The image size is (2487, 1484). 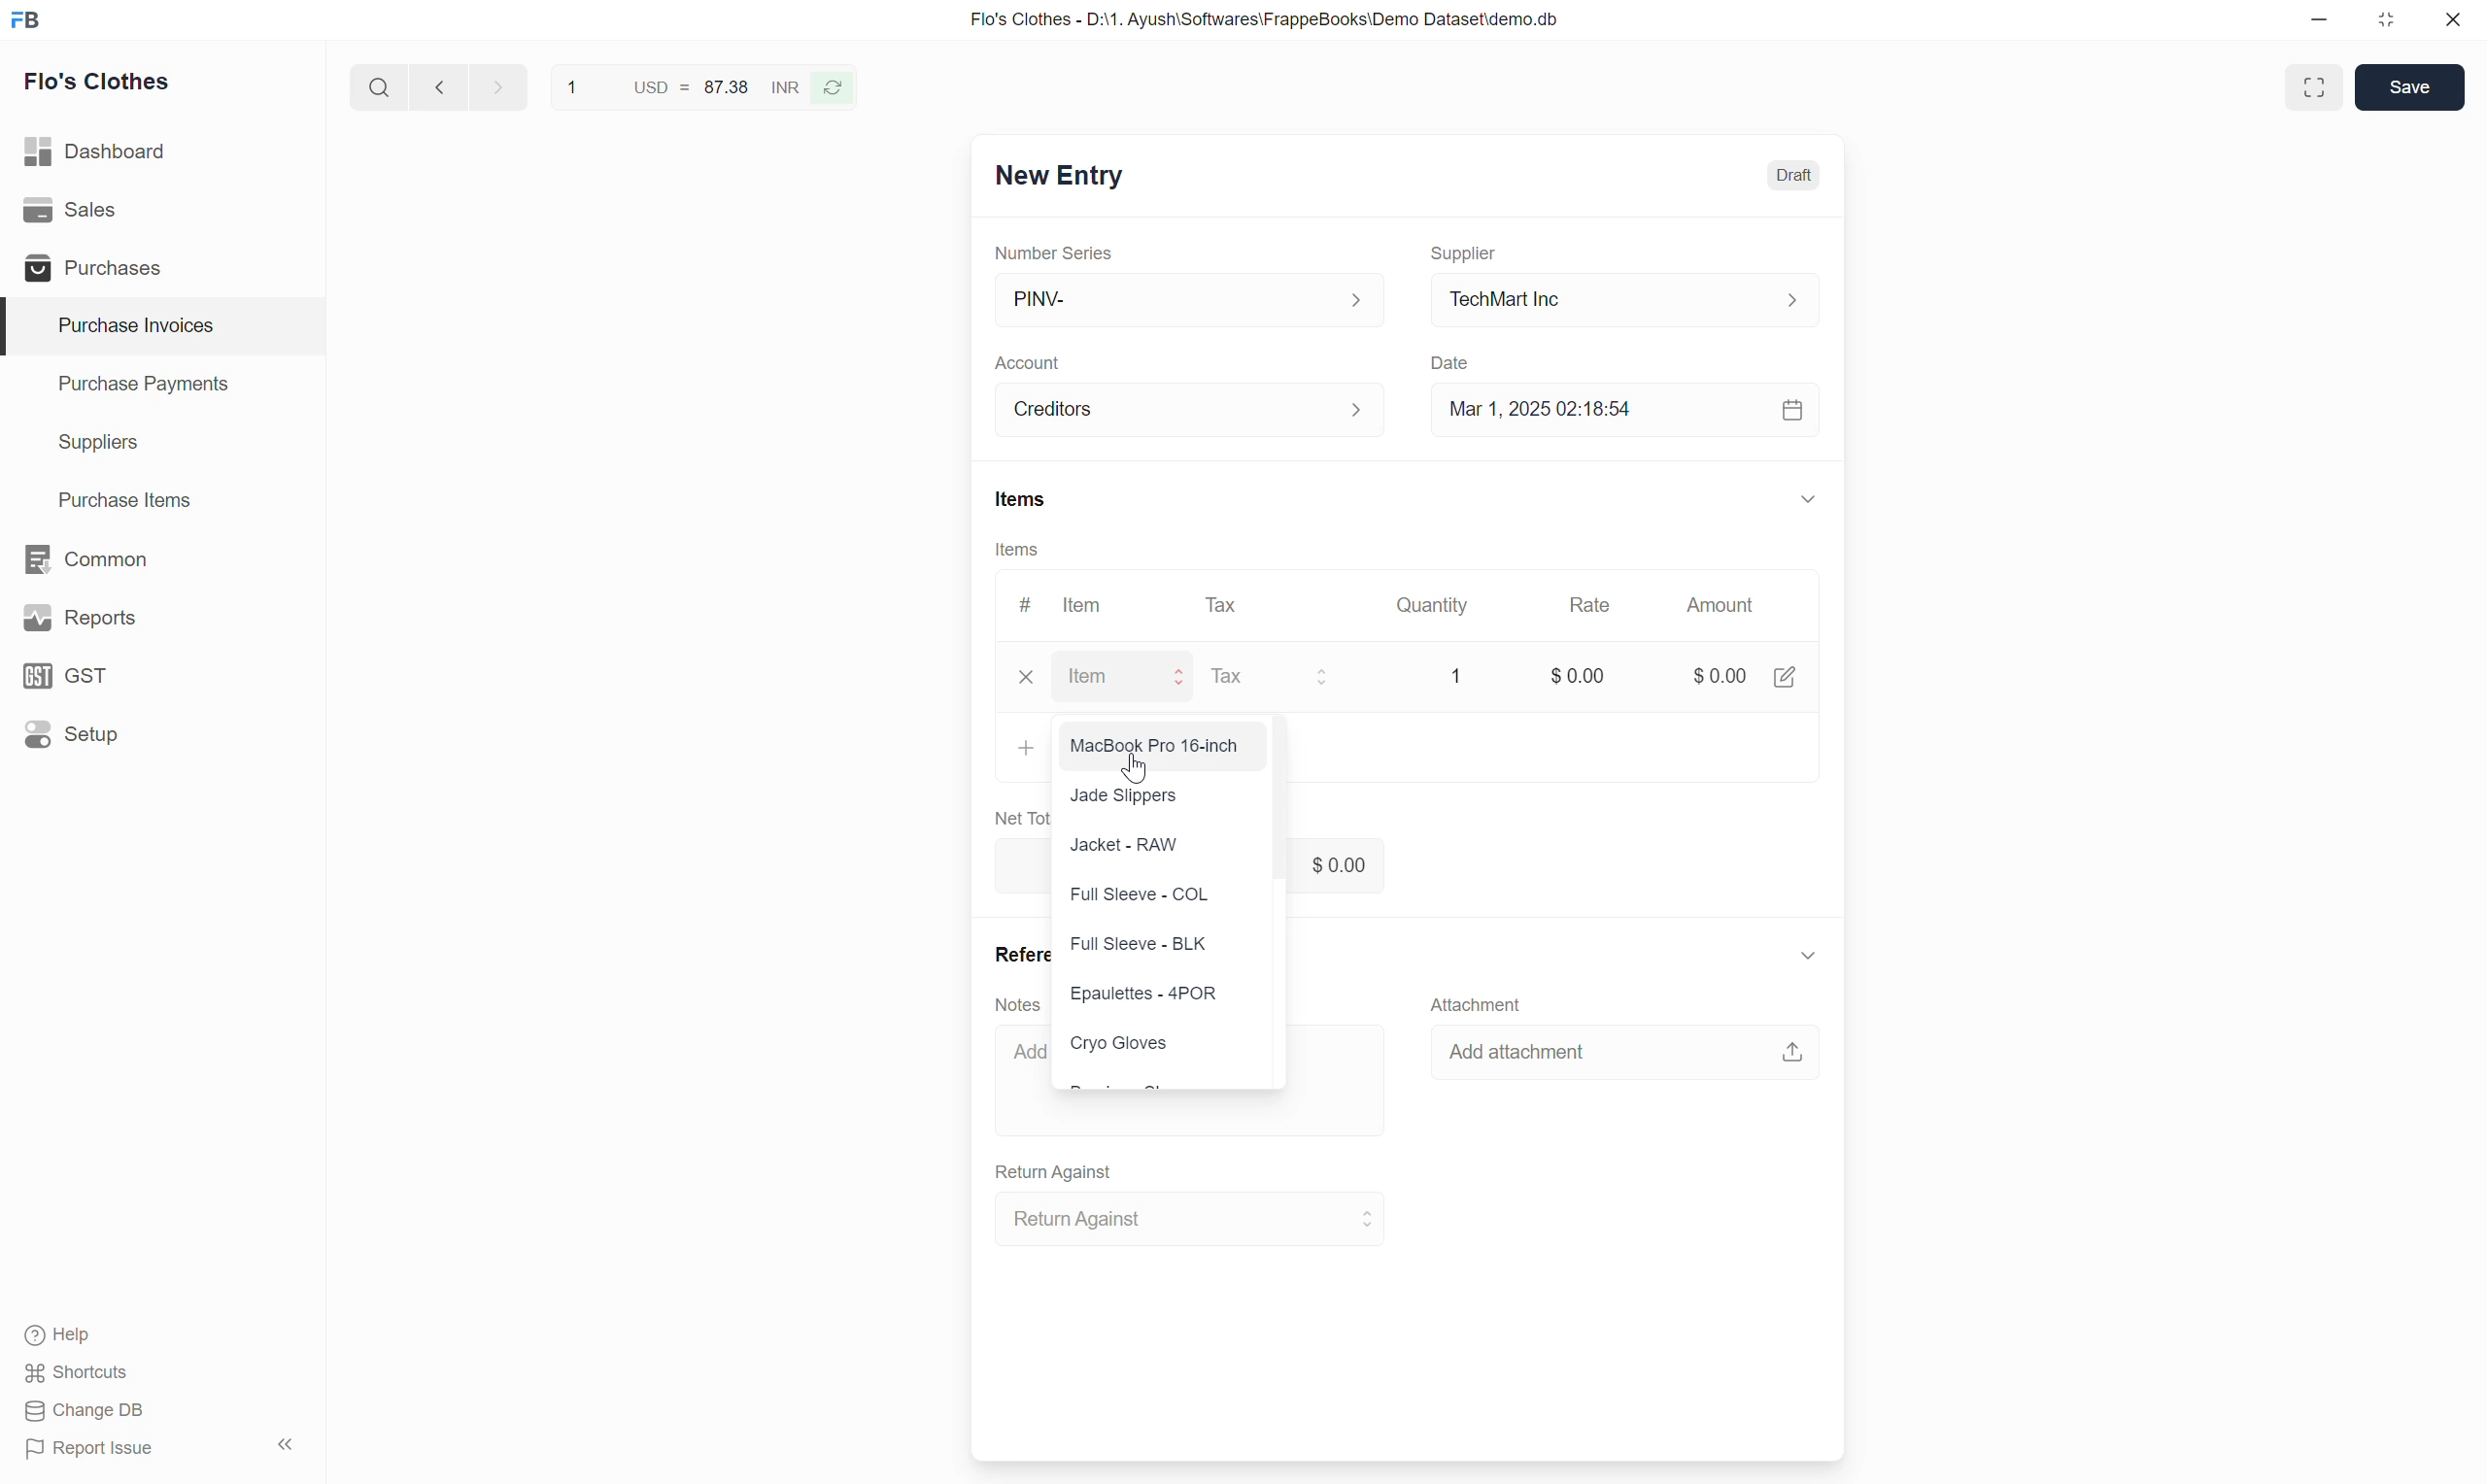 What do you see at coordinates (1265, 18) in the screenshot?
I see `Flo's Clothes - D:\1. Ayush\Softwares\FrappeBooks\Demo Dataset\demo.db` at bounding box center [1265, 18].